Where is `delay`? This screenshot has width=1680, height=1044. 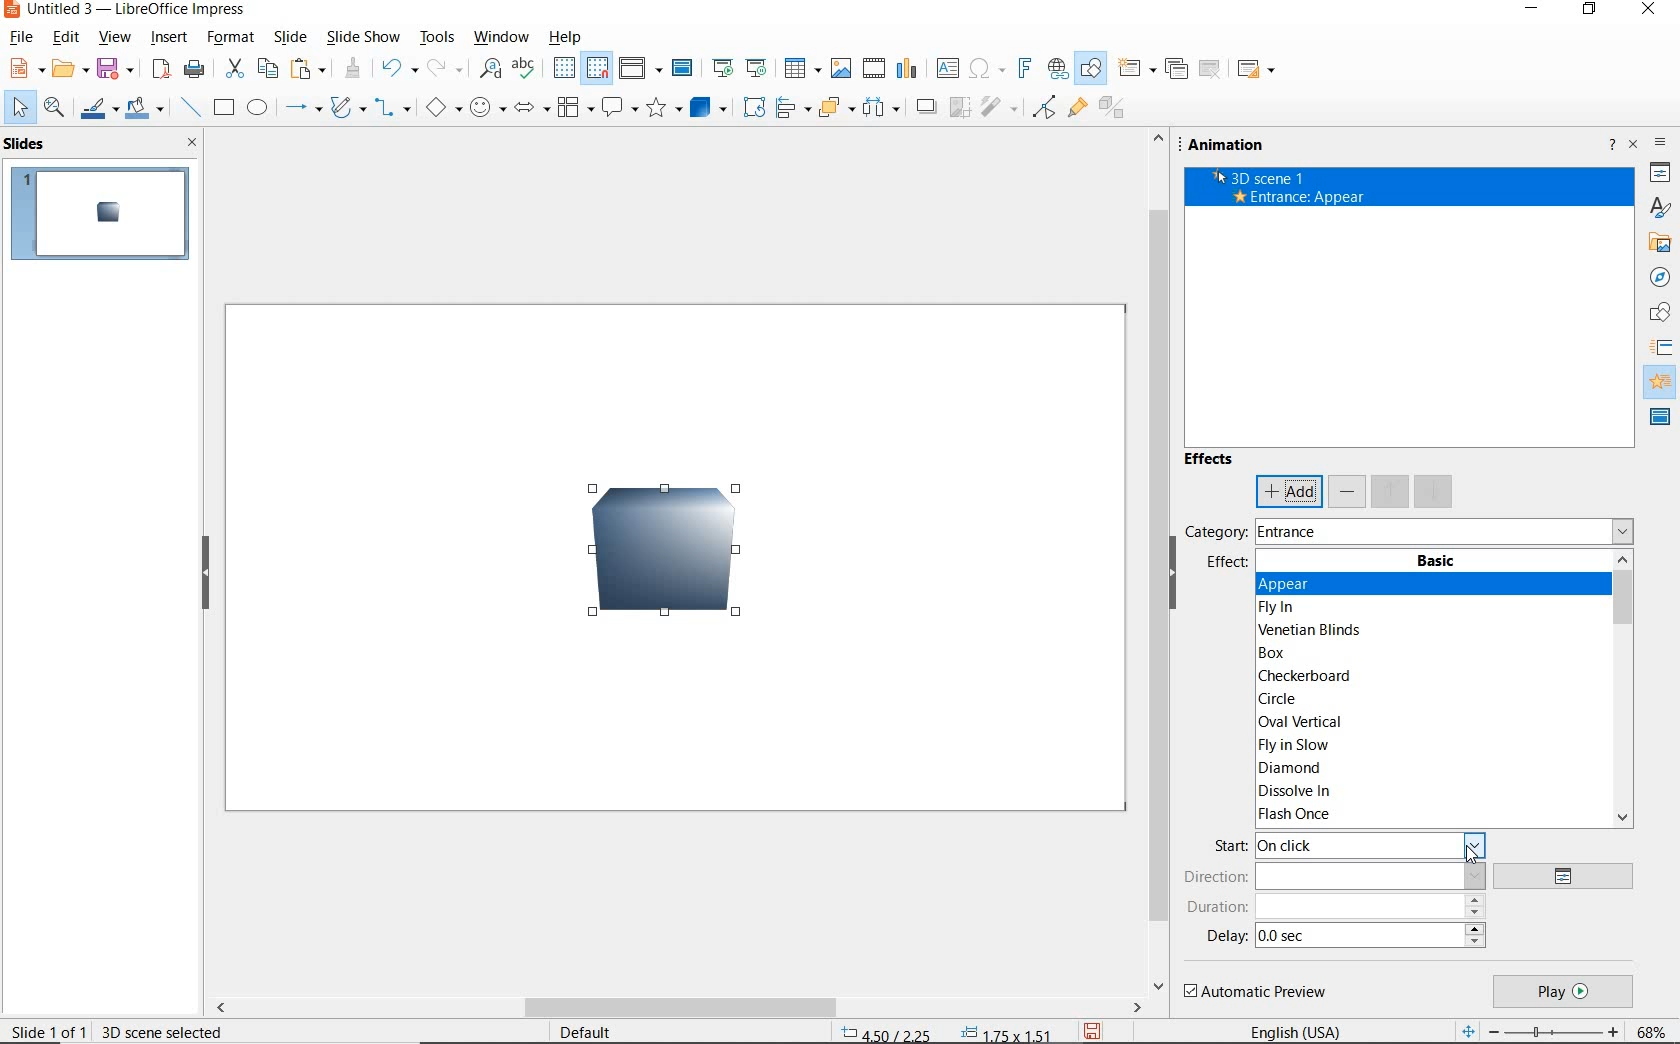 delay is located at coordinates (1226, 936).